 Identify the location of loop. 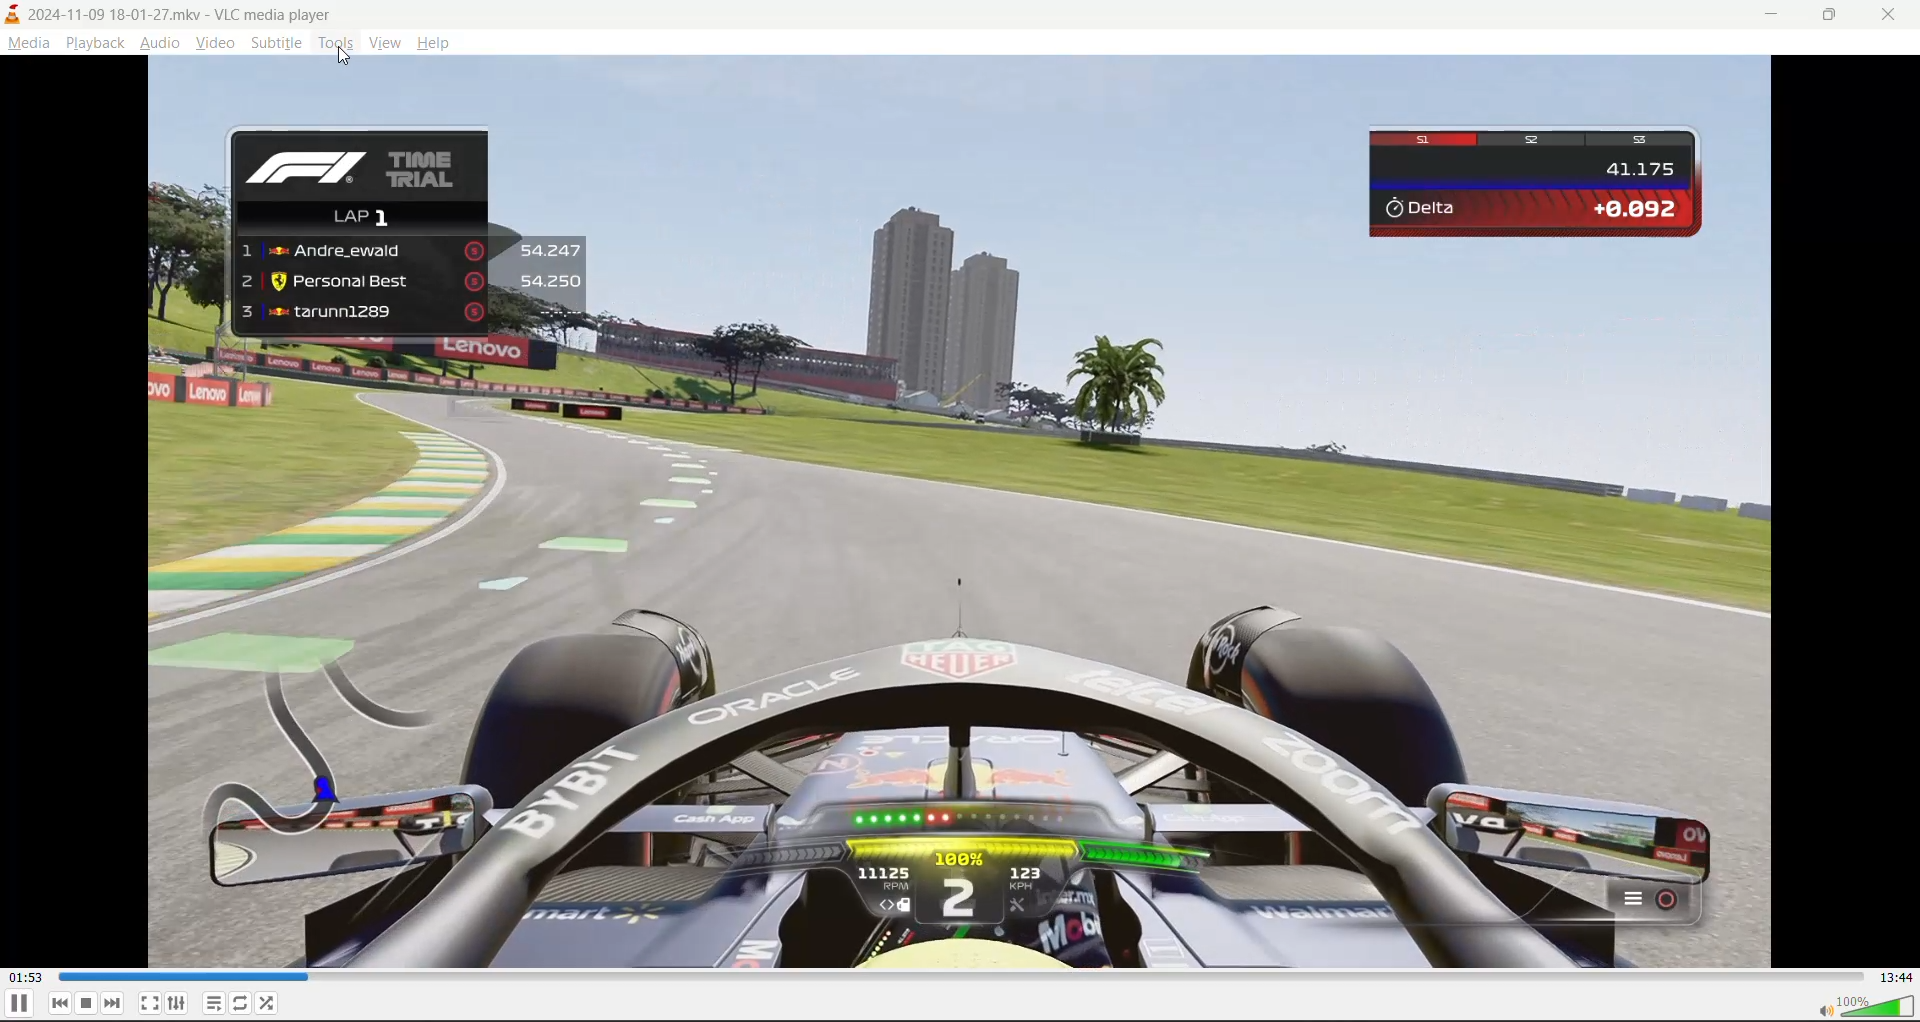
(238, 1006).